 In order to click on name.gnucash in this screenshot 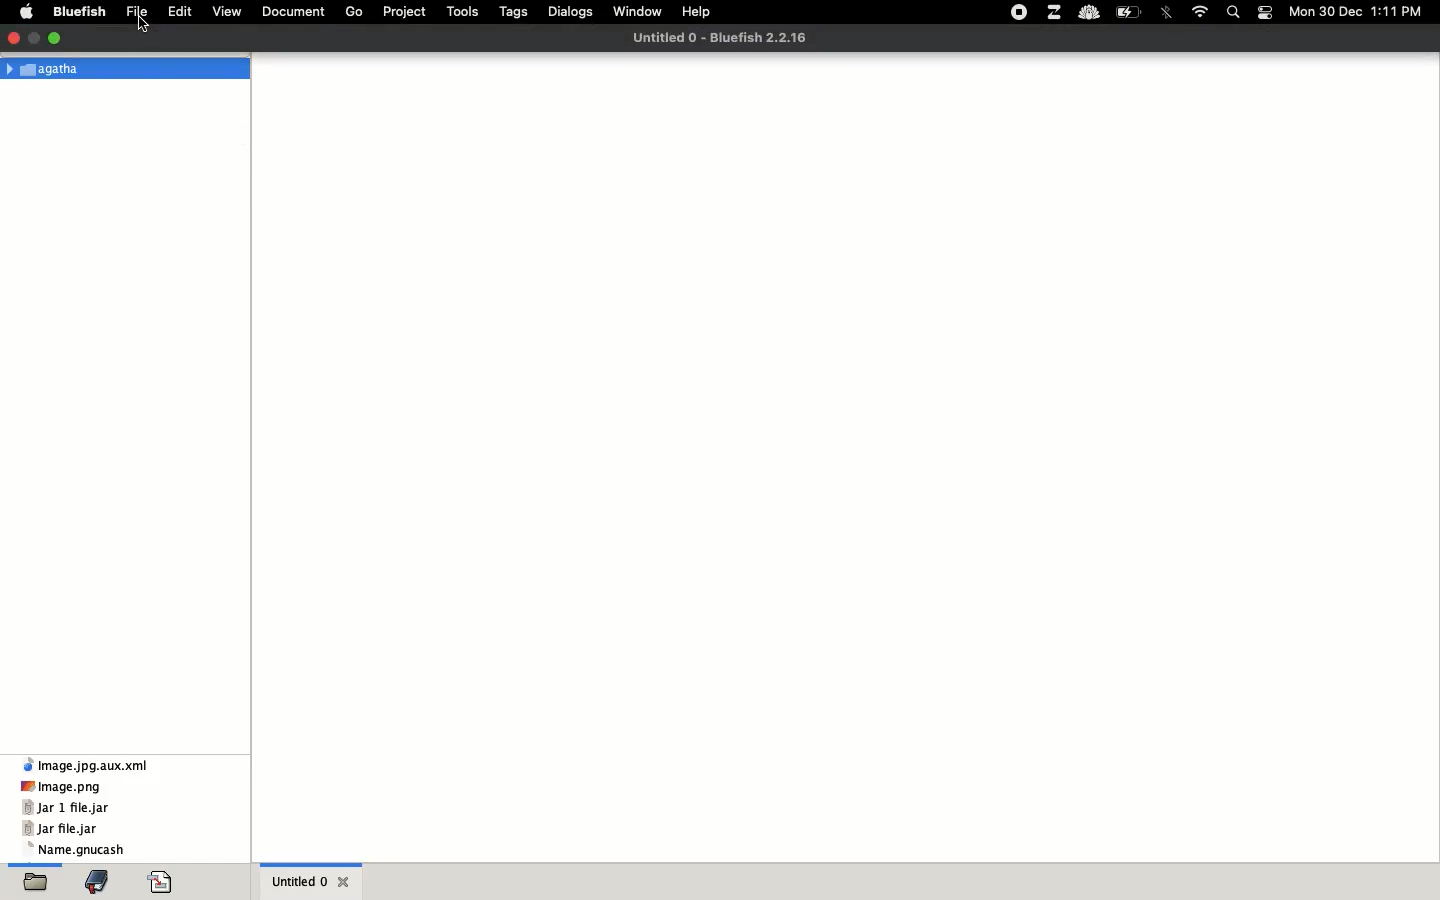, I will do `click(81, 850)`.